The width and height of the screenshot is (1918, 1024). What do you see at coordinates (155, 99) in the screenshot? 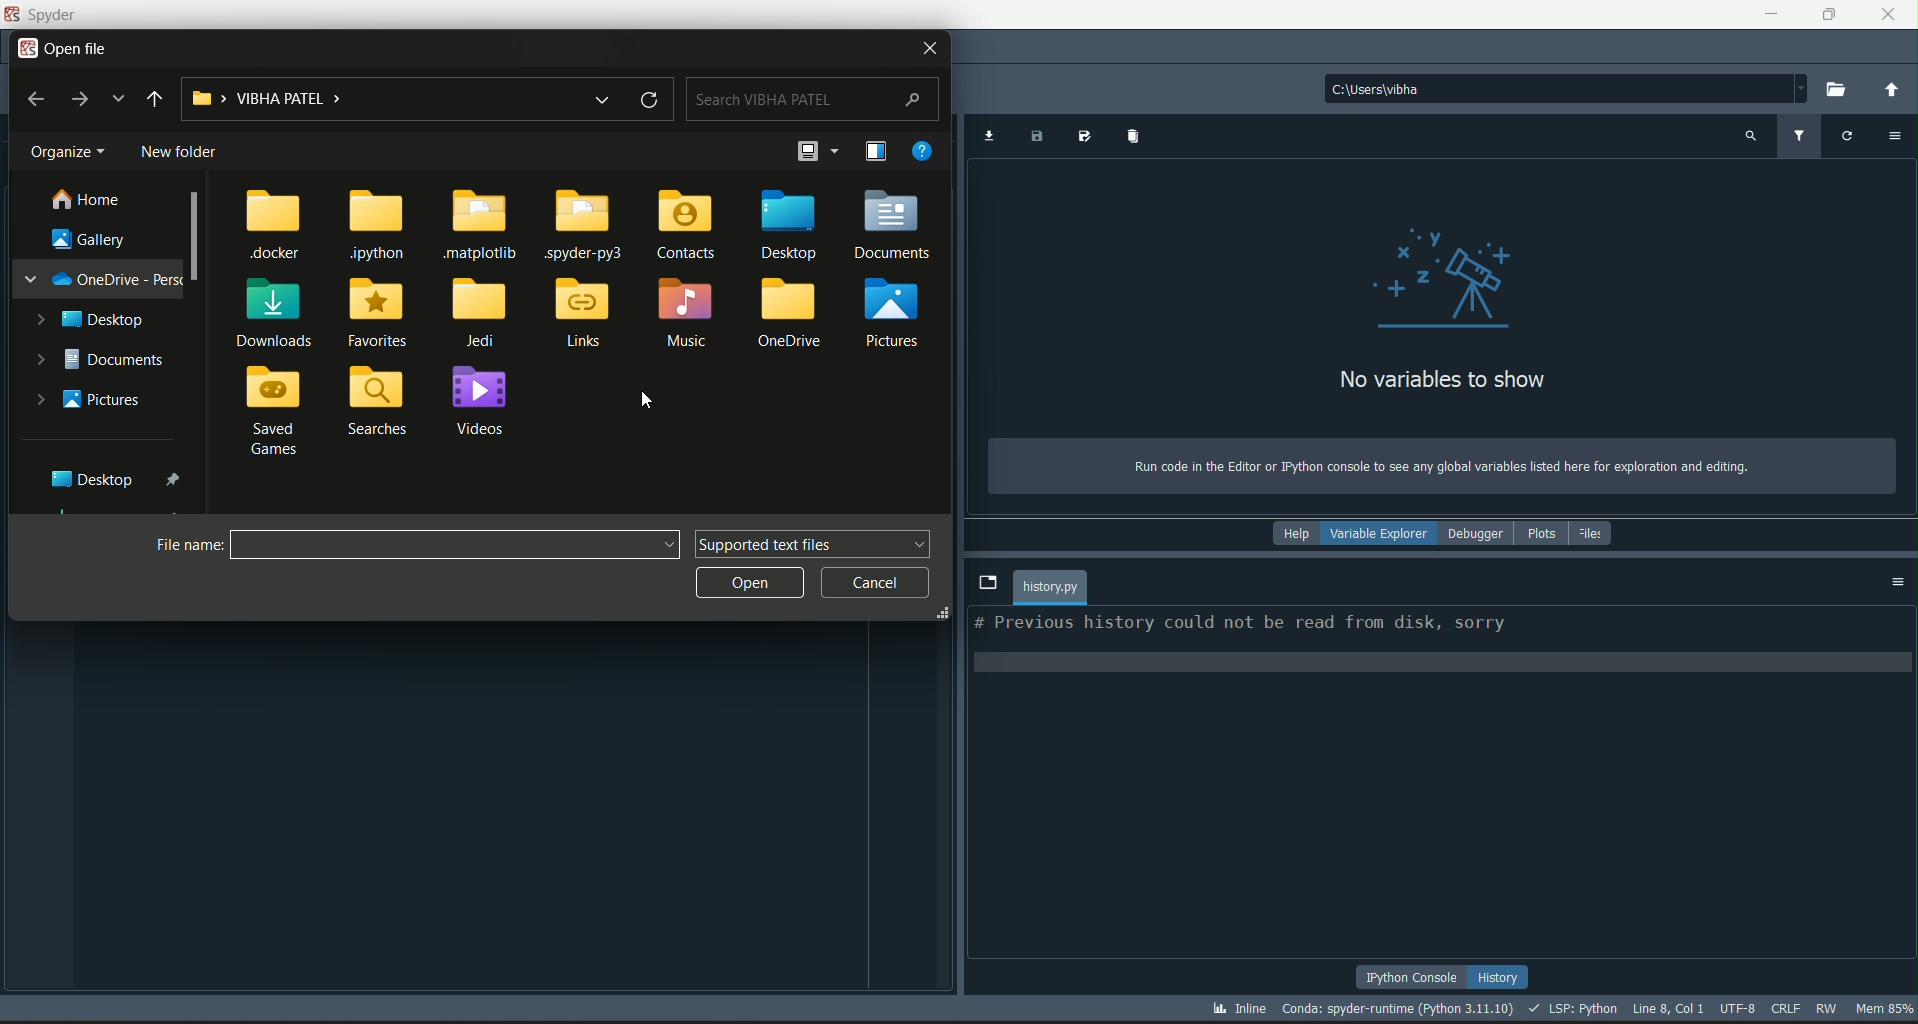
I see `upto desktop` at bounding box center [155, 99].